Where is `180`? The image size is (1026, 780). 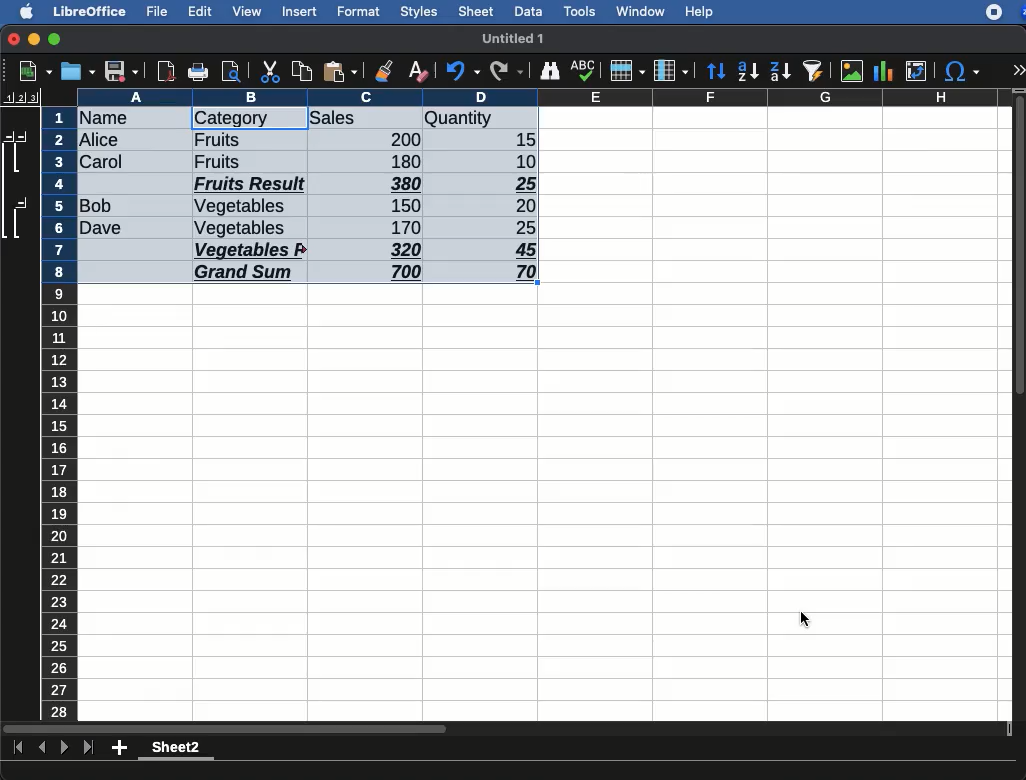 180 is located at coordinates (401, 162).